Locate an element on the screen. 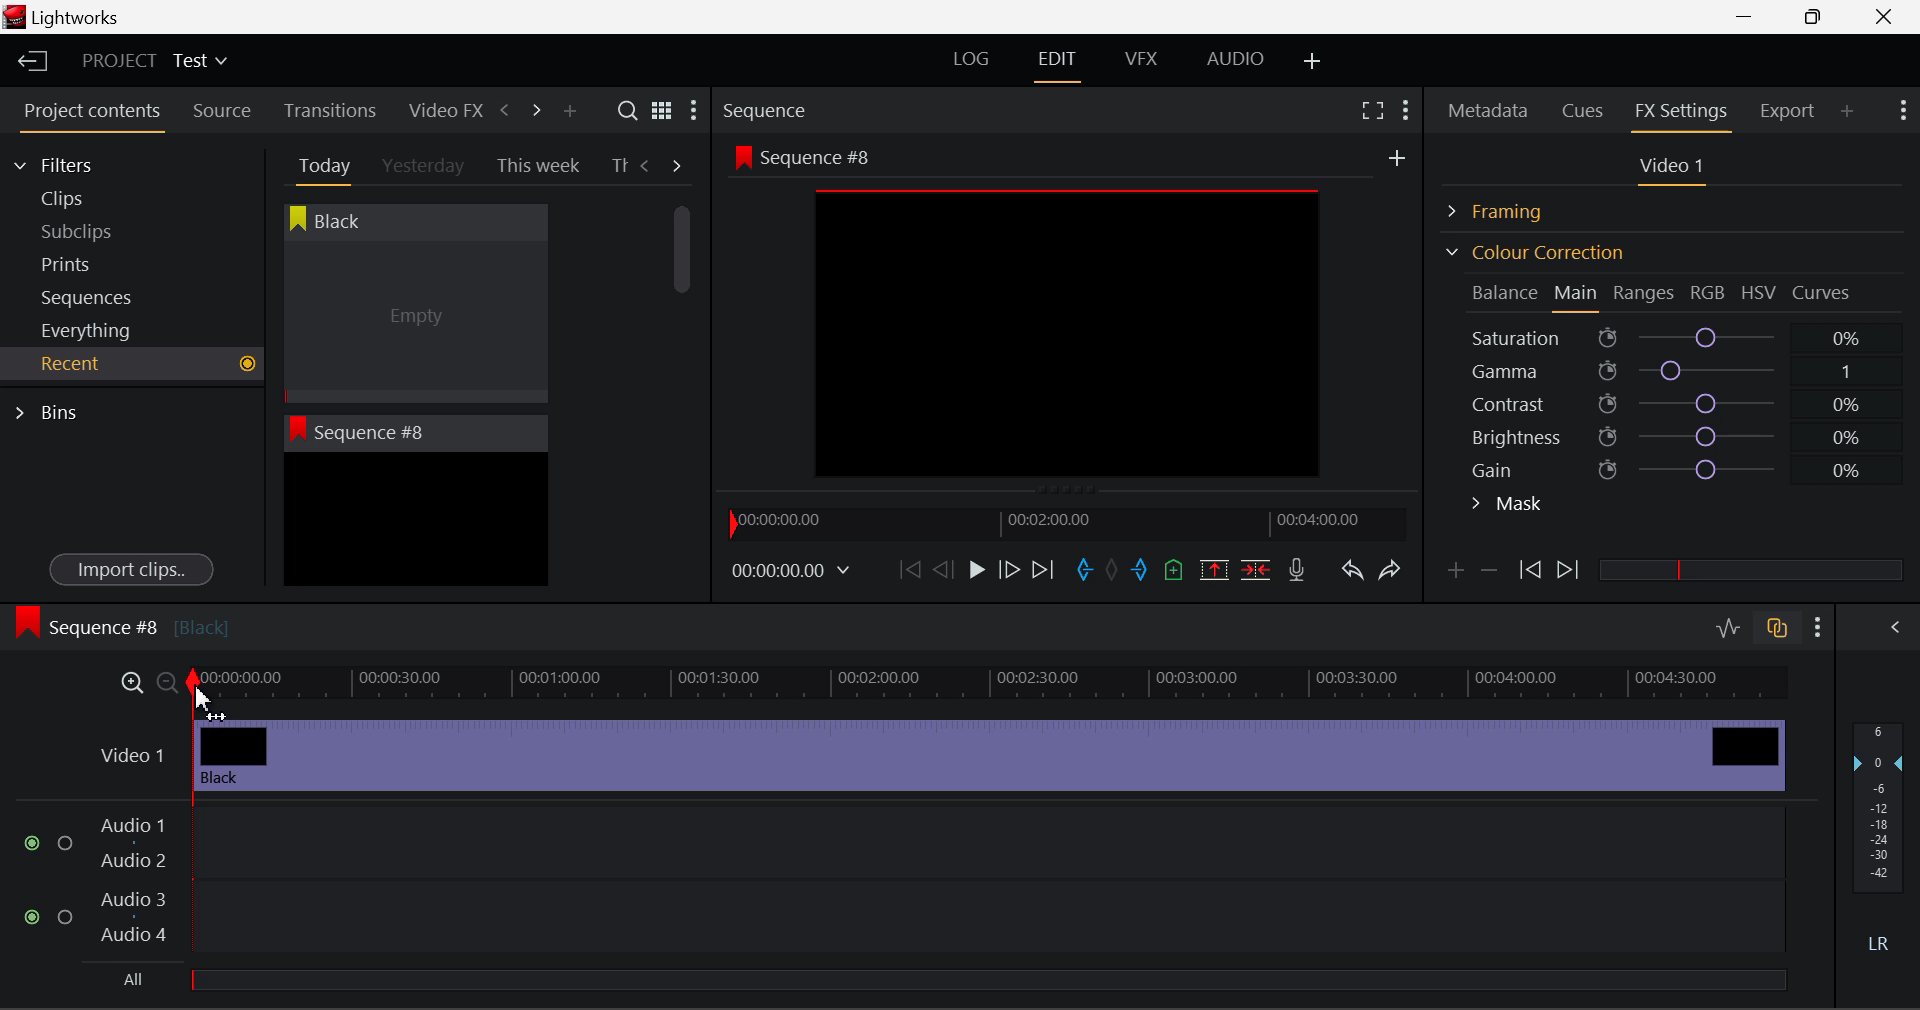 The image size is (1920, 1010). Balance Section is located at coordinates (1507, 292).